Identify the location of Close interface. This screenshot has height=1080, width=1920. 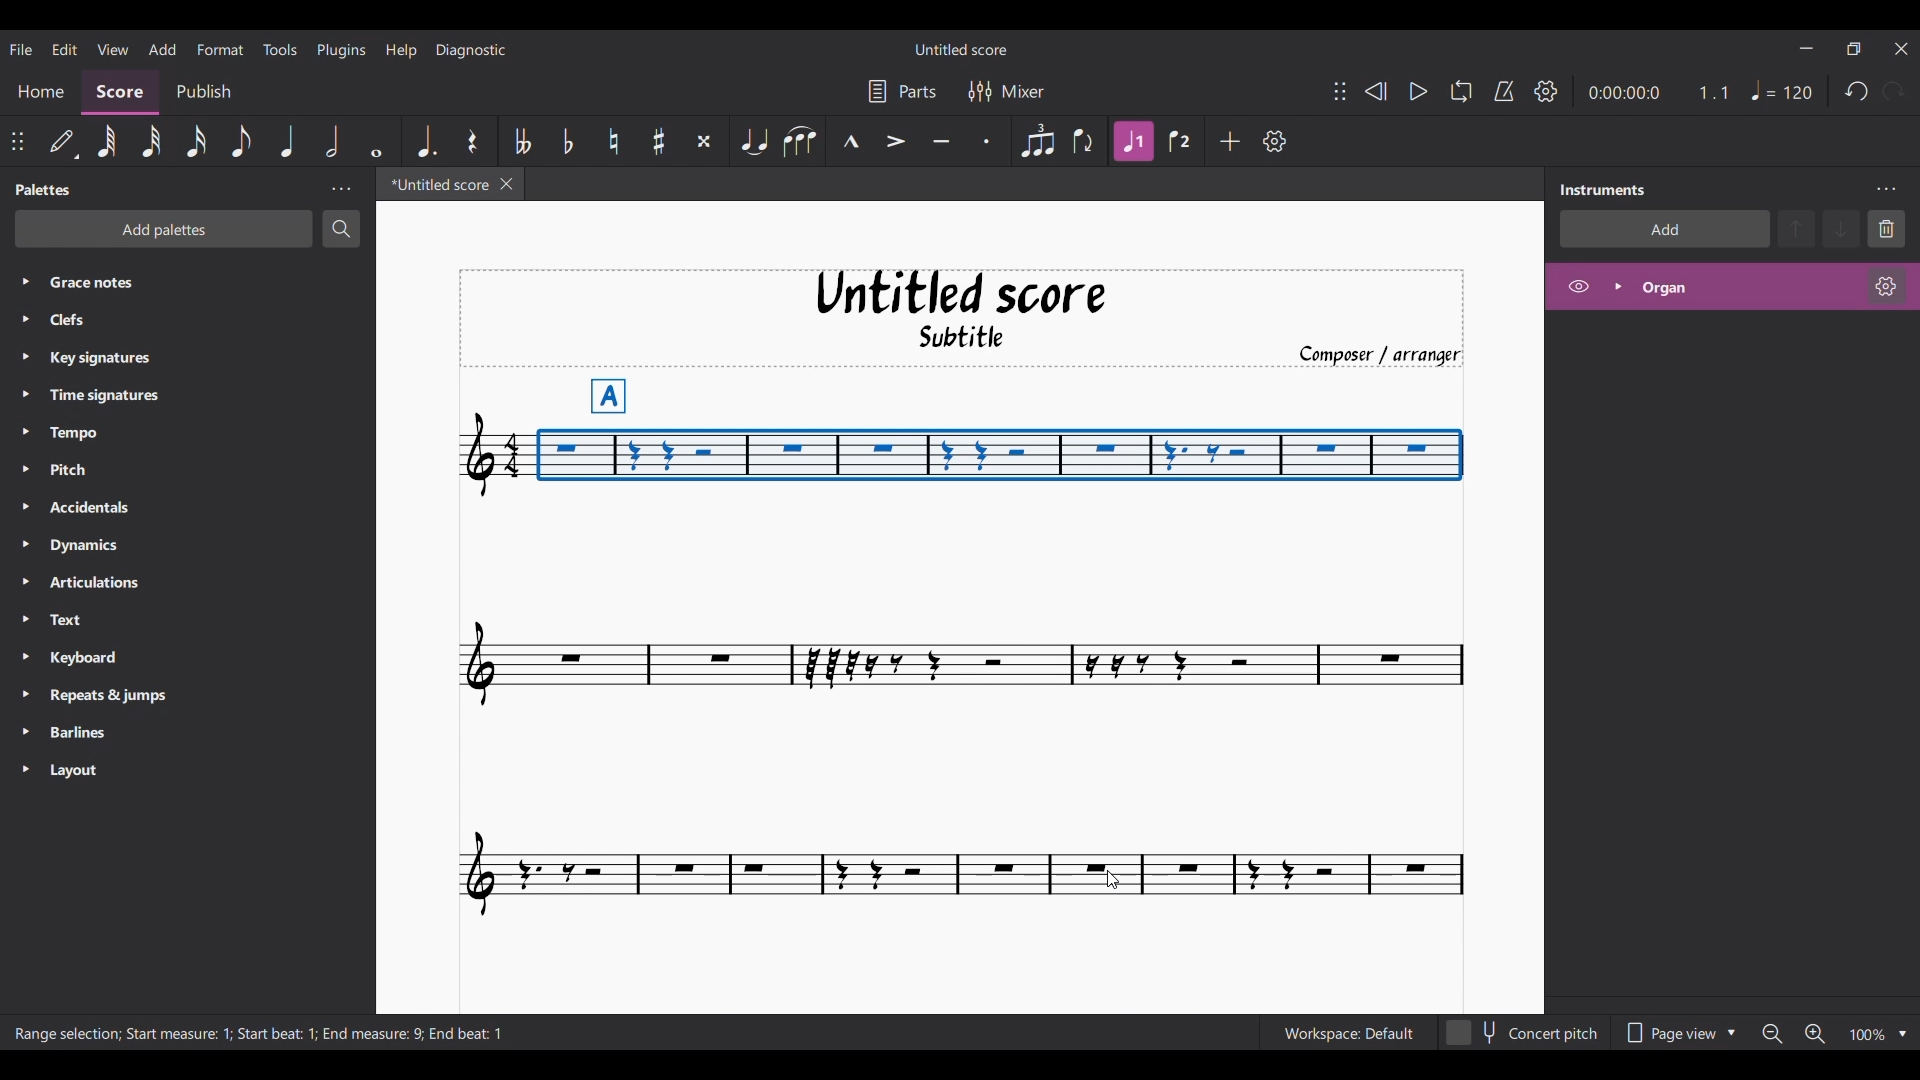
(1901, 49).